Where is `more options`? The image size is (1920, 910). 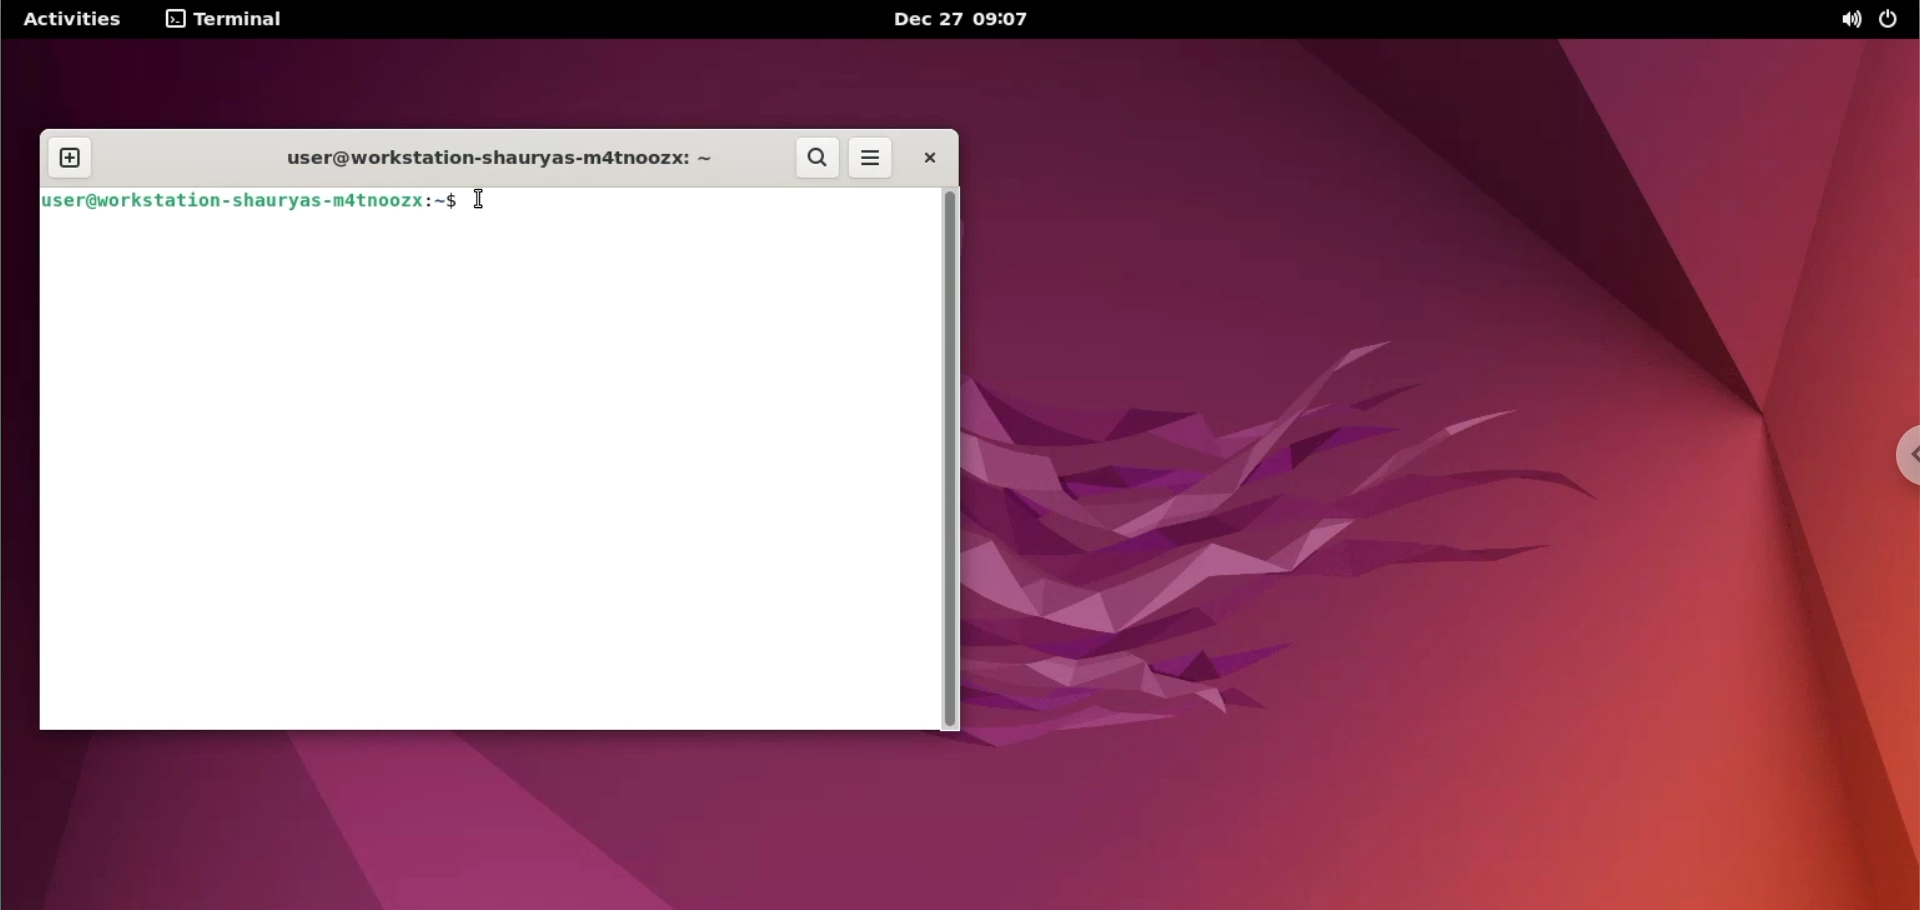 more options is located at coordinates (869, 157).